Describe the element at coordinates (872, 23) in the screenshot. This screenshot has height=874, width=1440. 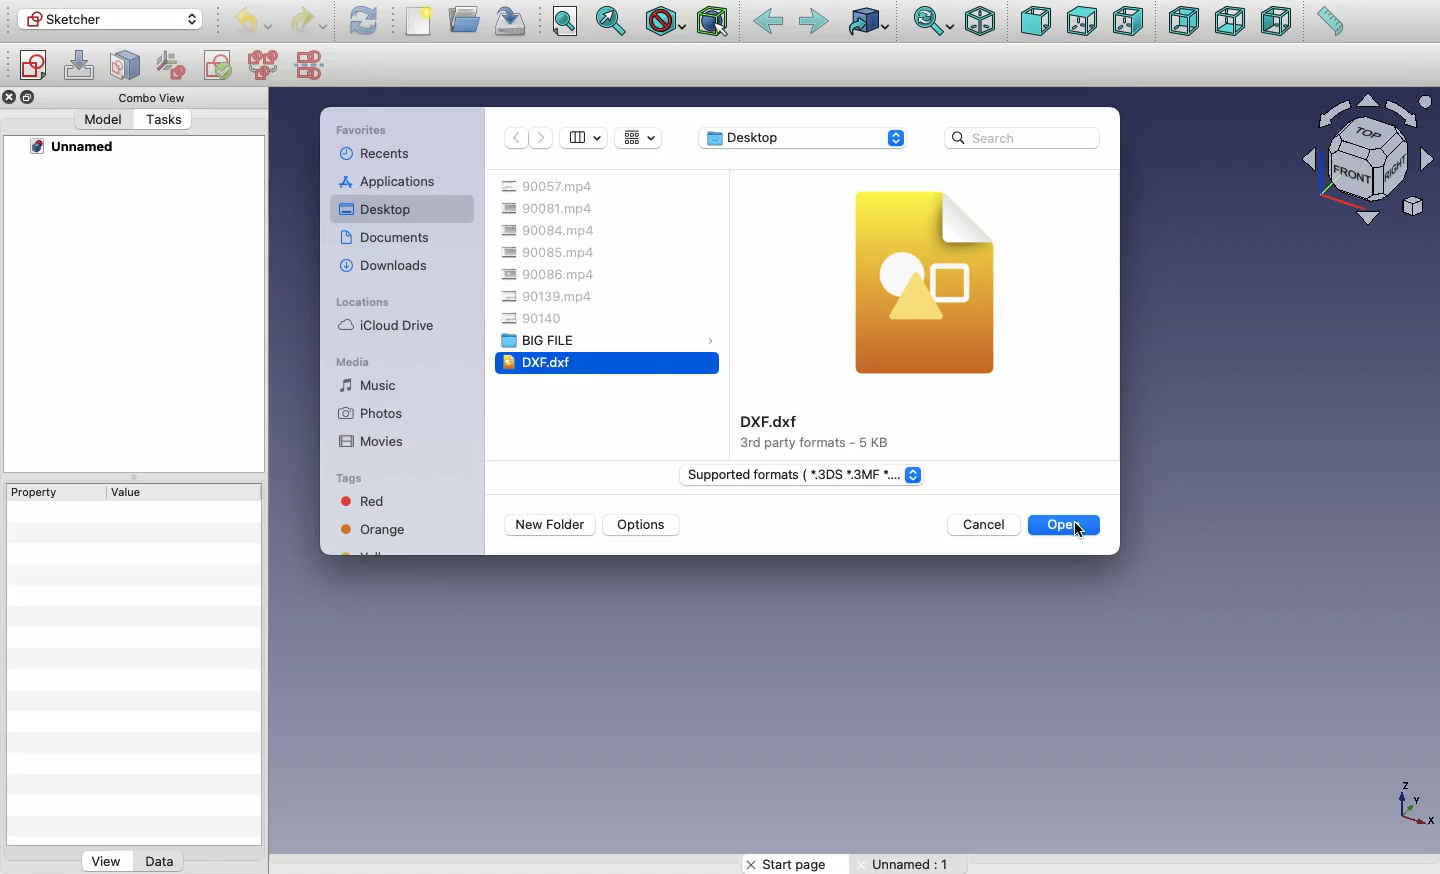
I see `Go to linked object` at that location.